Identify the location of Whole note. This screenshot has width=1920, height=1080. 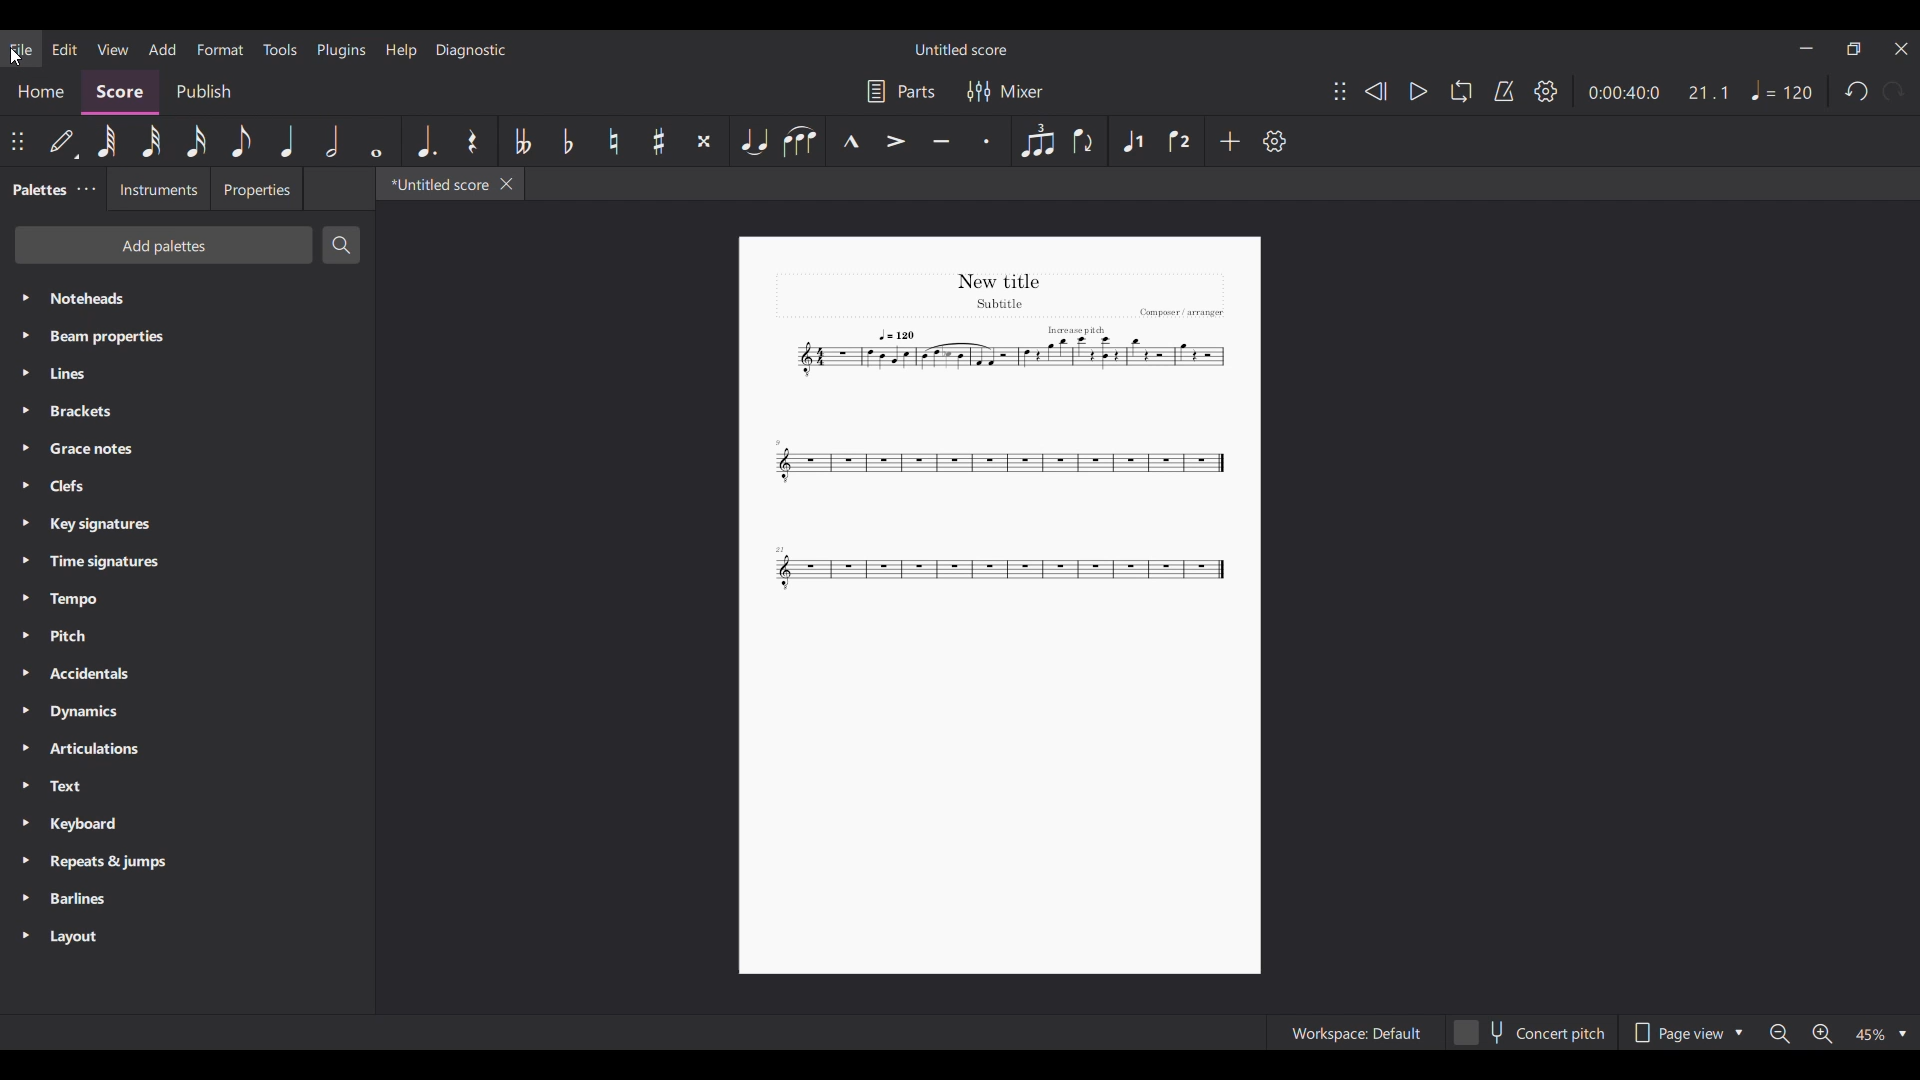
(376, 141).